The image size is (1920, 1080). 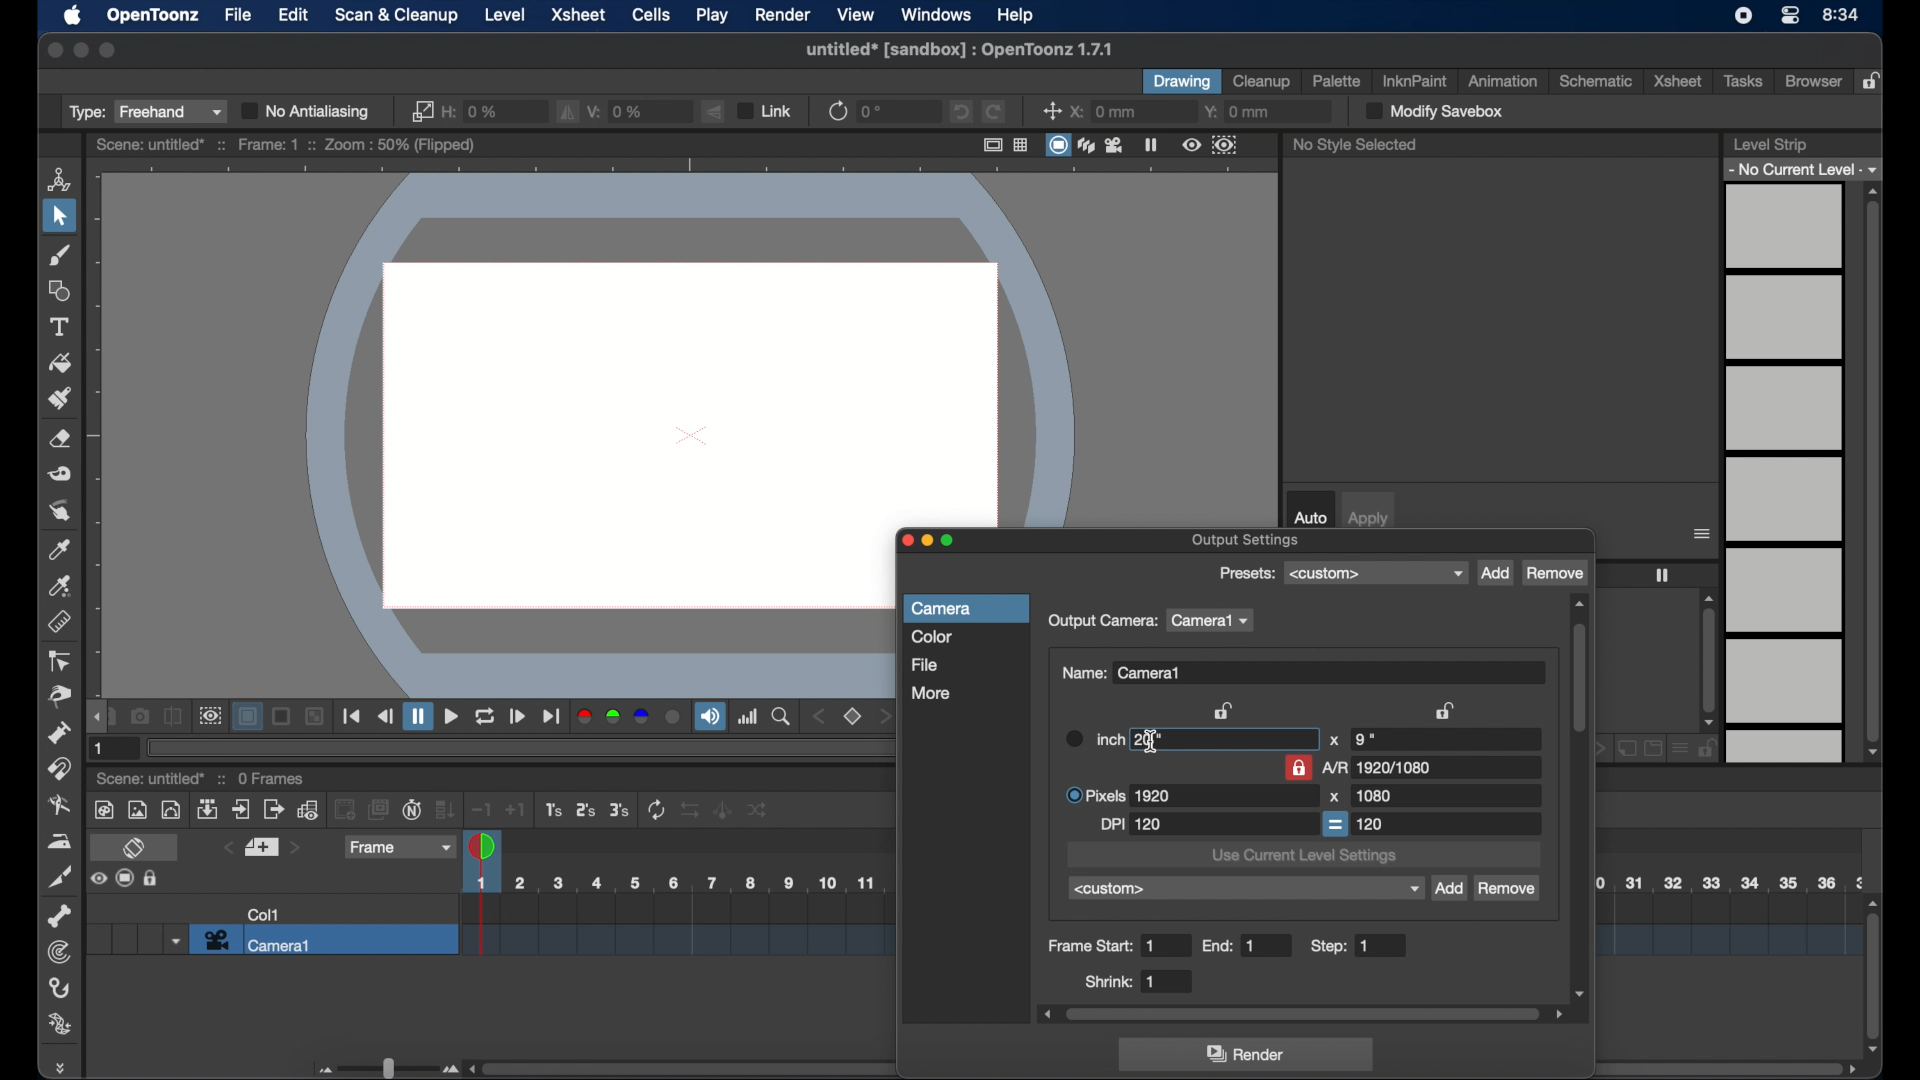 I want to click on , so click(x=453, y=719).